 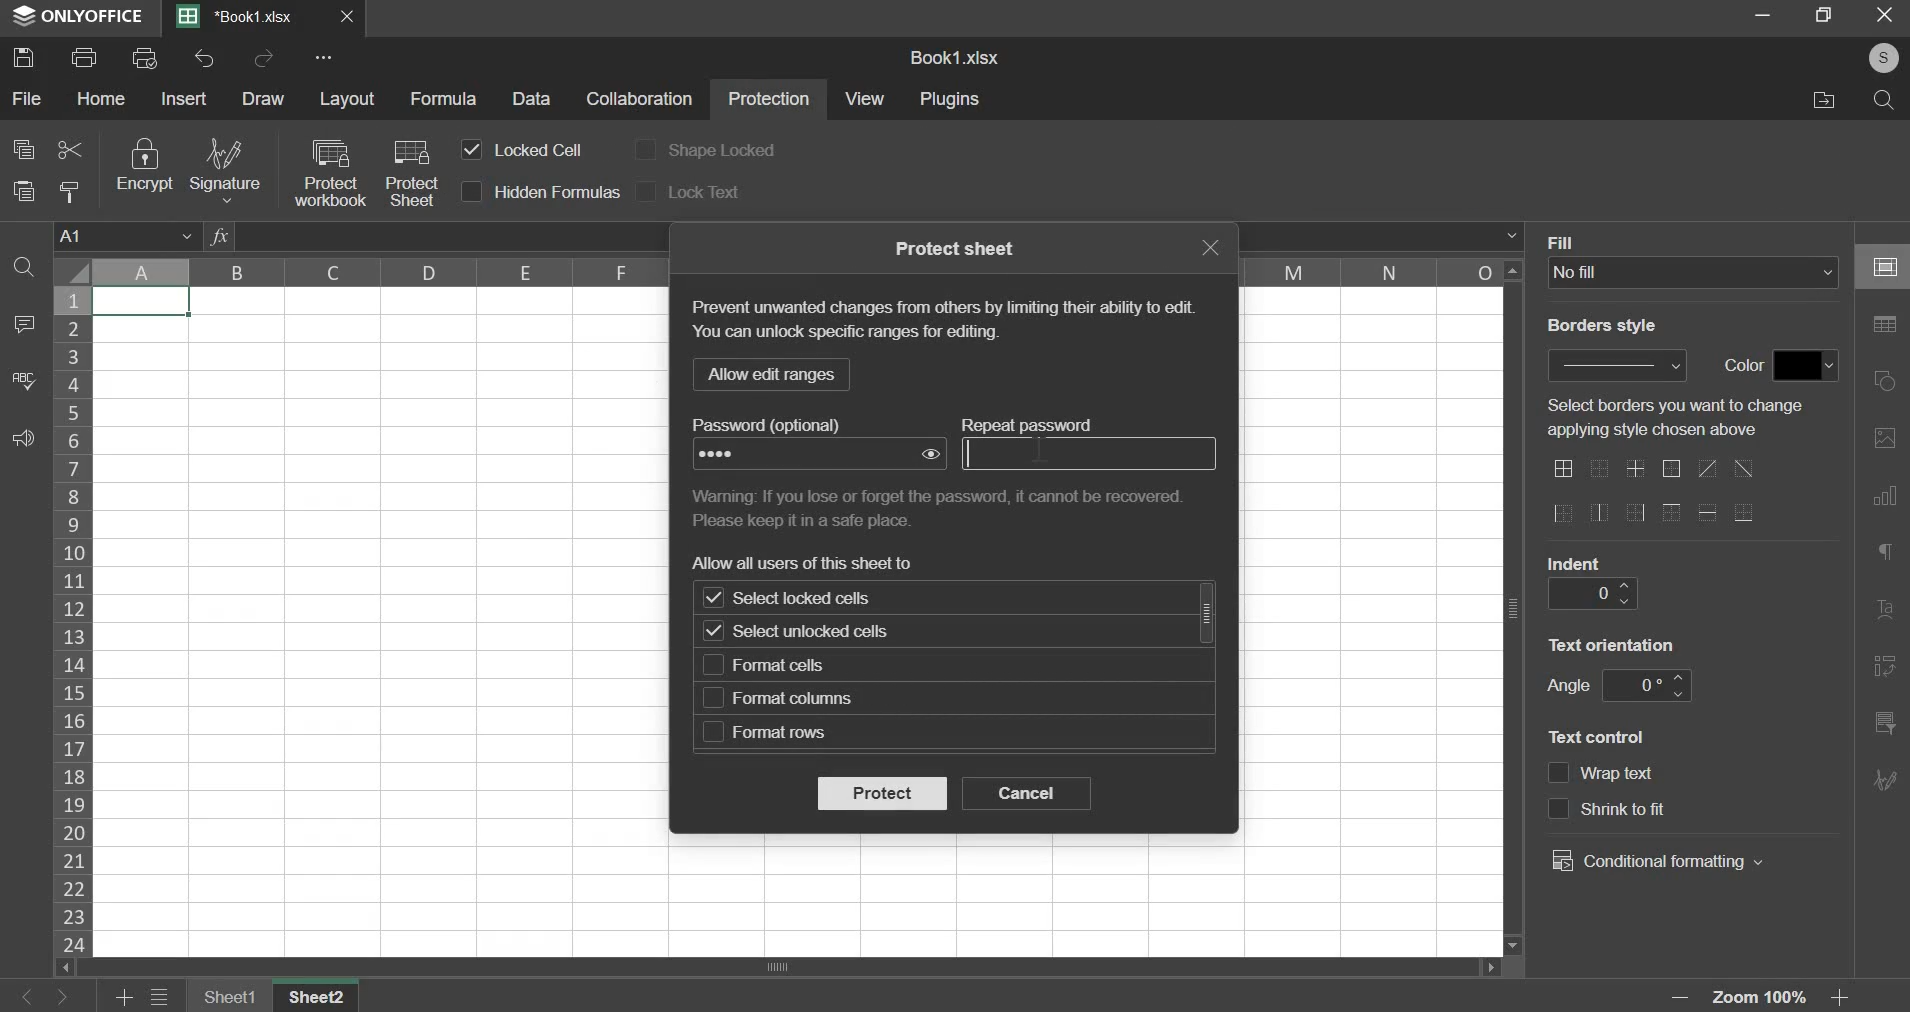 What do you see at coordinates (1563, 468) in the screenshot?
I see `border options` at bounding box center [1563, 468].